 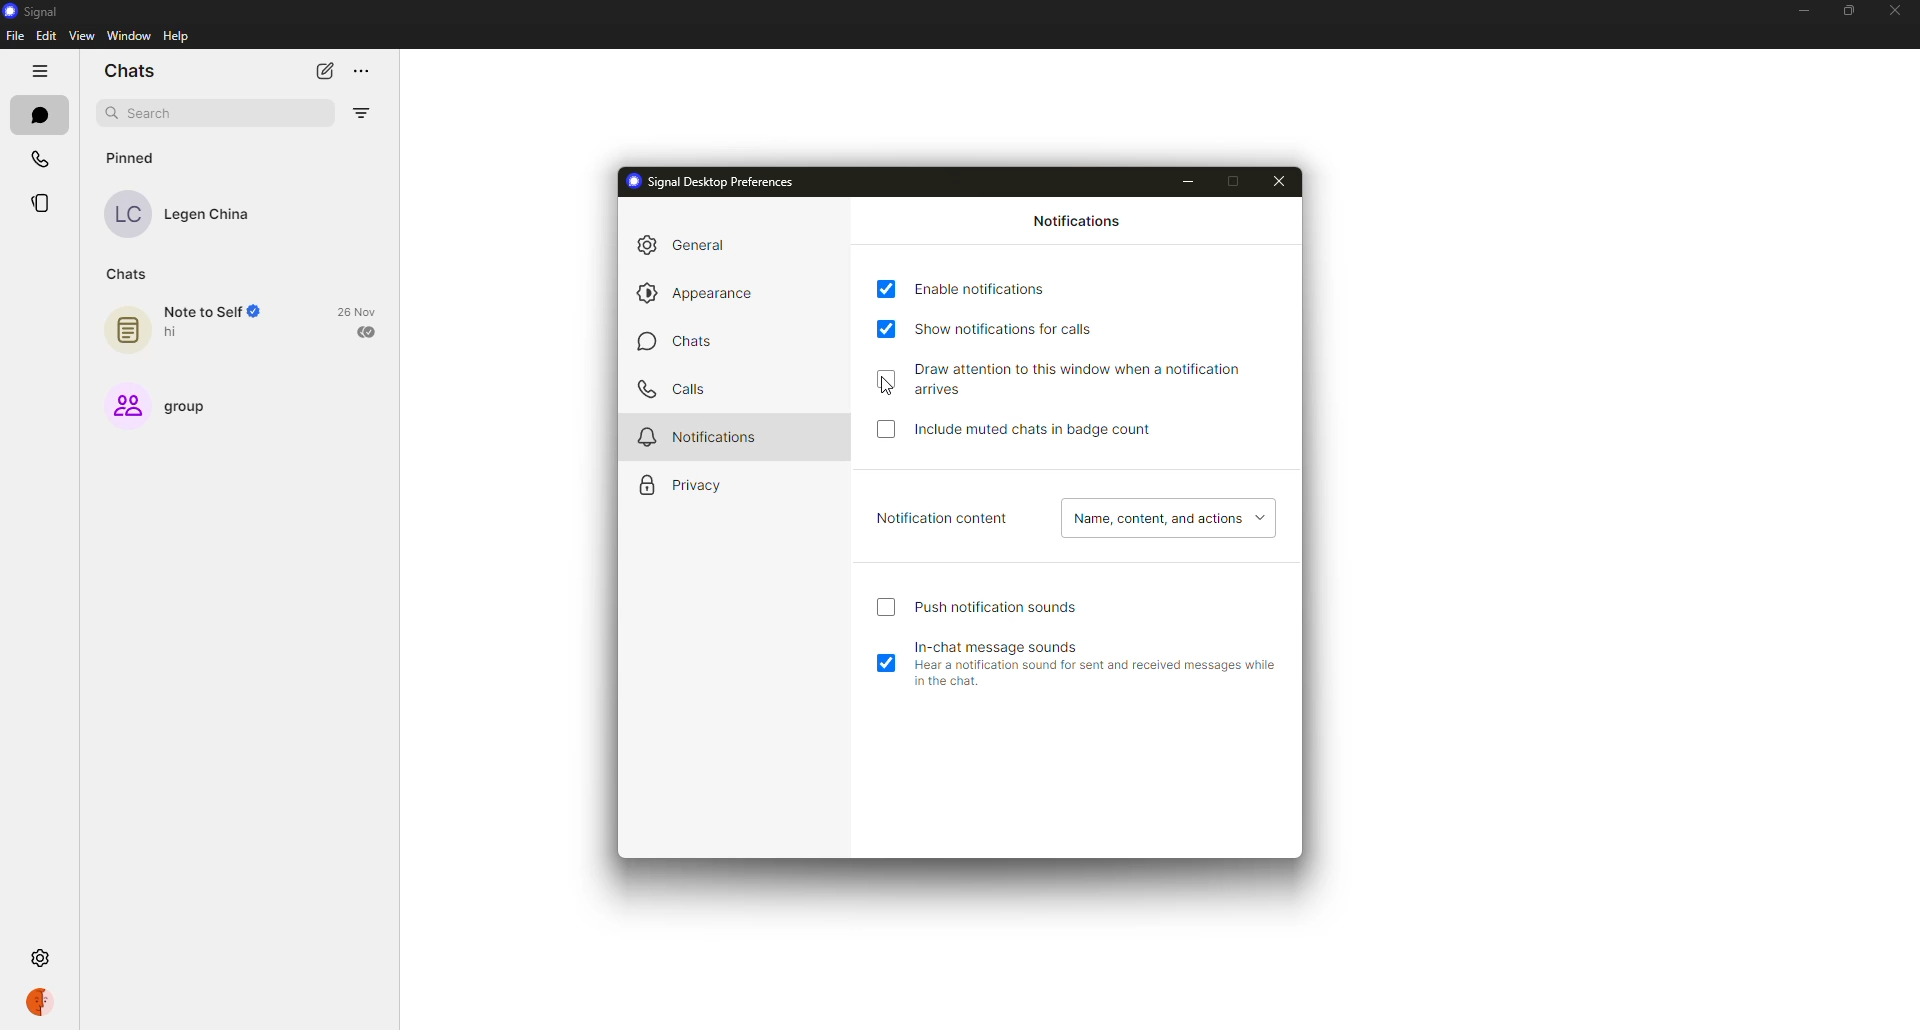 What do you see at coordinates (716, 182) in the screenshot?
I see `signal desktop preferences` at bounding box center [716, 182].